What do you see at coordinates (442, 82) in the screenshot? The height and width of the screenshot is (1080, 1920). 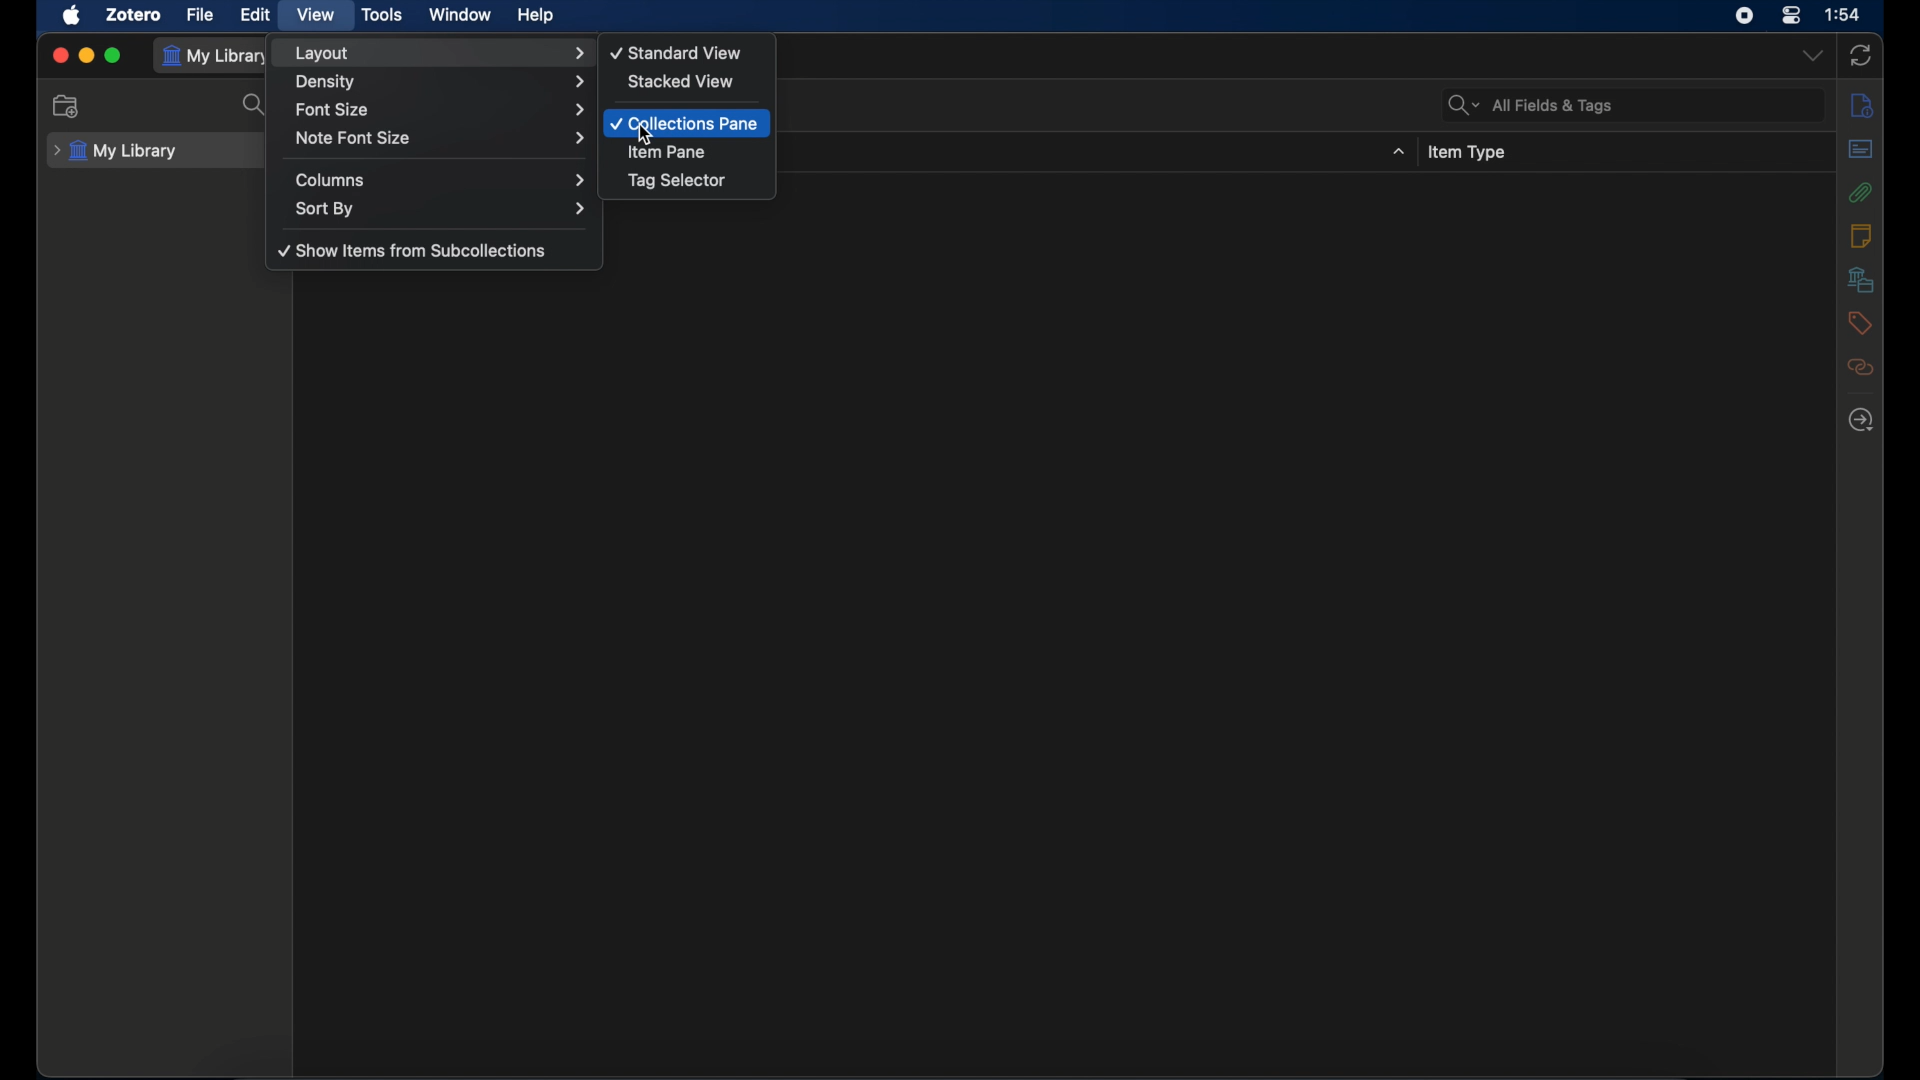 I see `density` at bounding box center [442, 82].